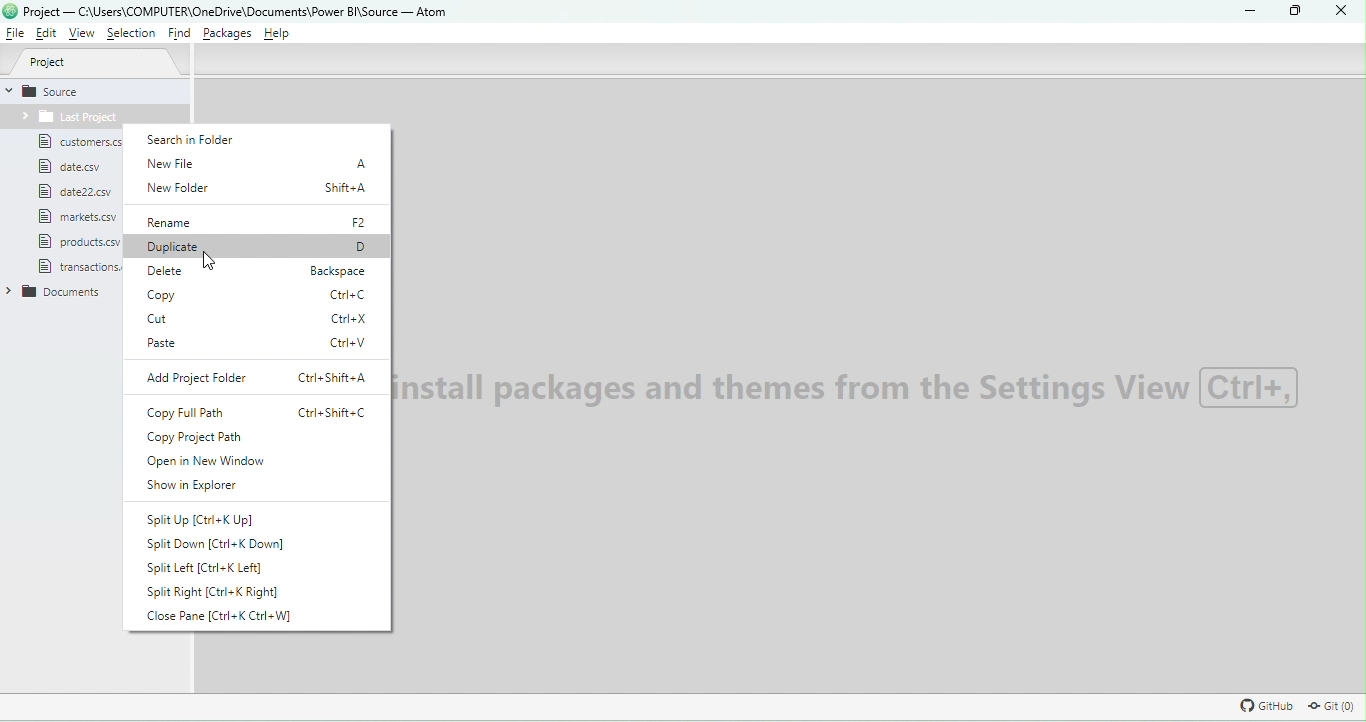 The image size is (1366, 722). I want to click on File, so click(83, 192).